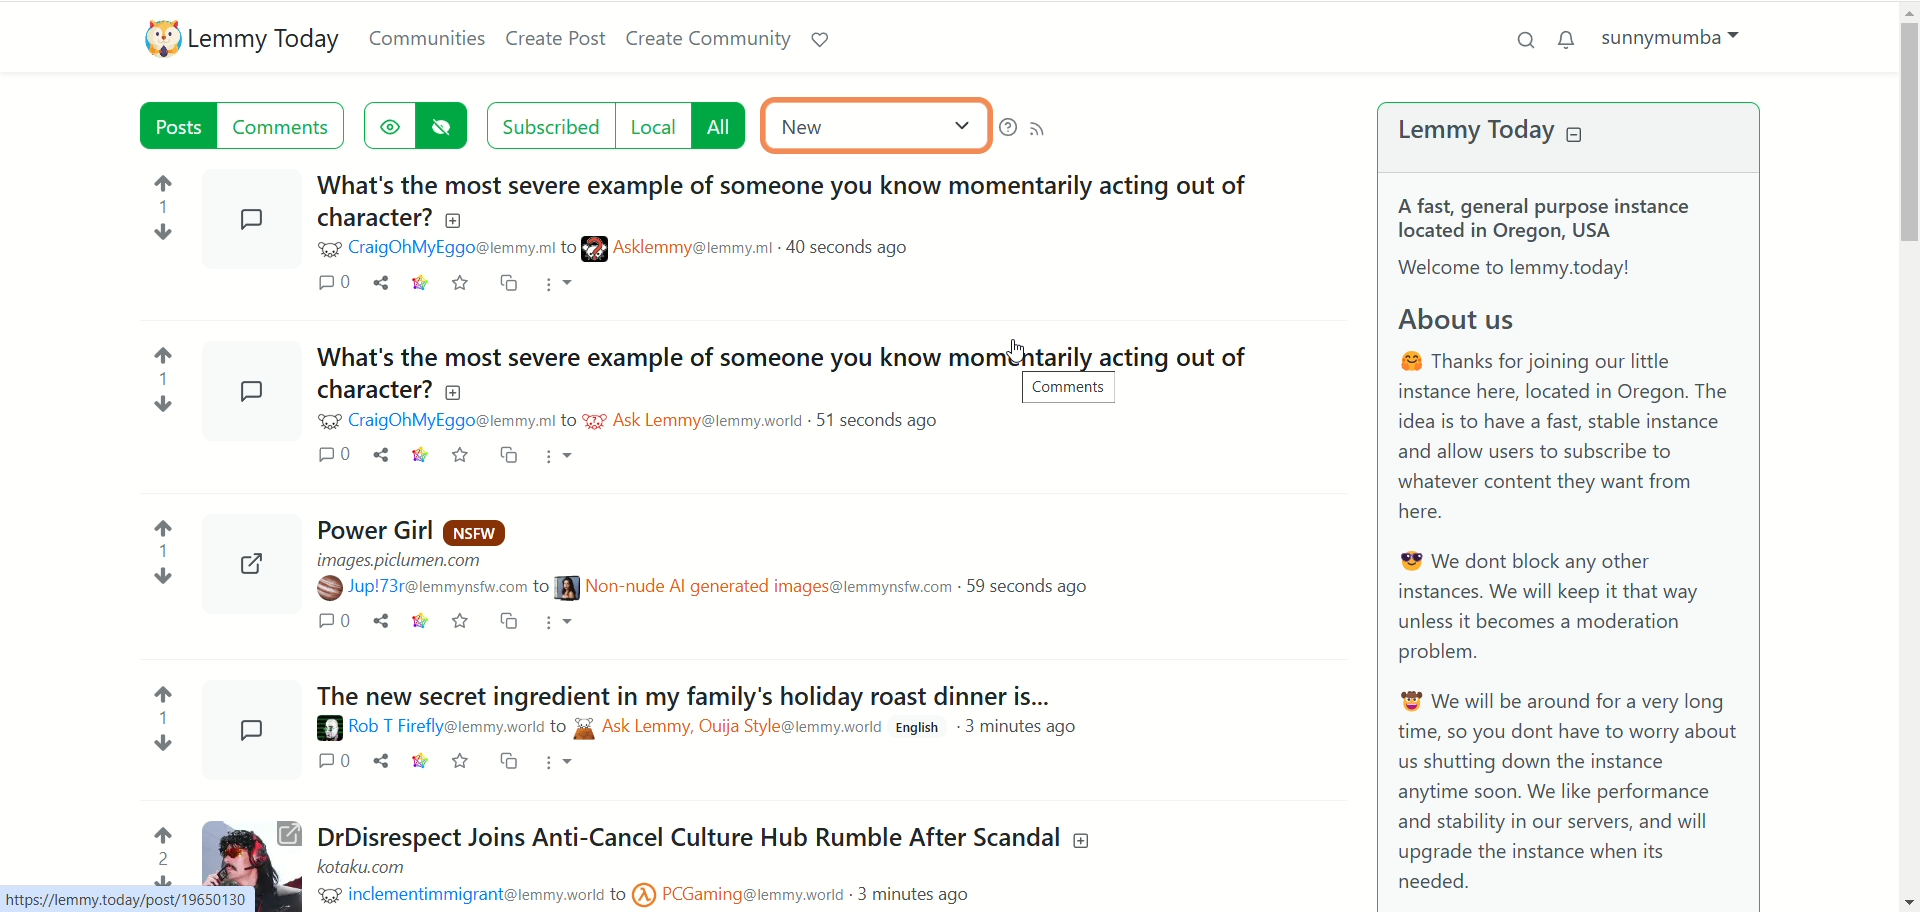 The image size is (1920, 912). What do you see at coordinates (1042, 128) in the screenshot?
I see `RSS` at bounding box center [1042, 128].